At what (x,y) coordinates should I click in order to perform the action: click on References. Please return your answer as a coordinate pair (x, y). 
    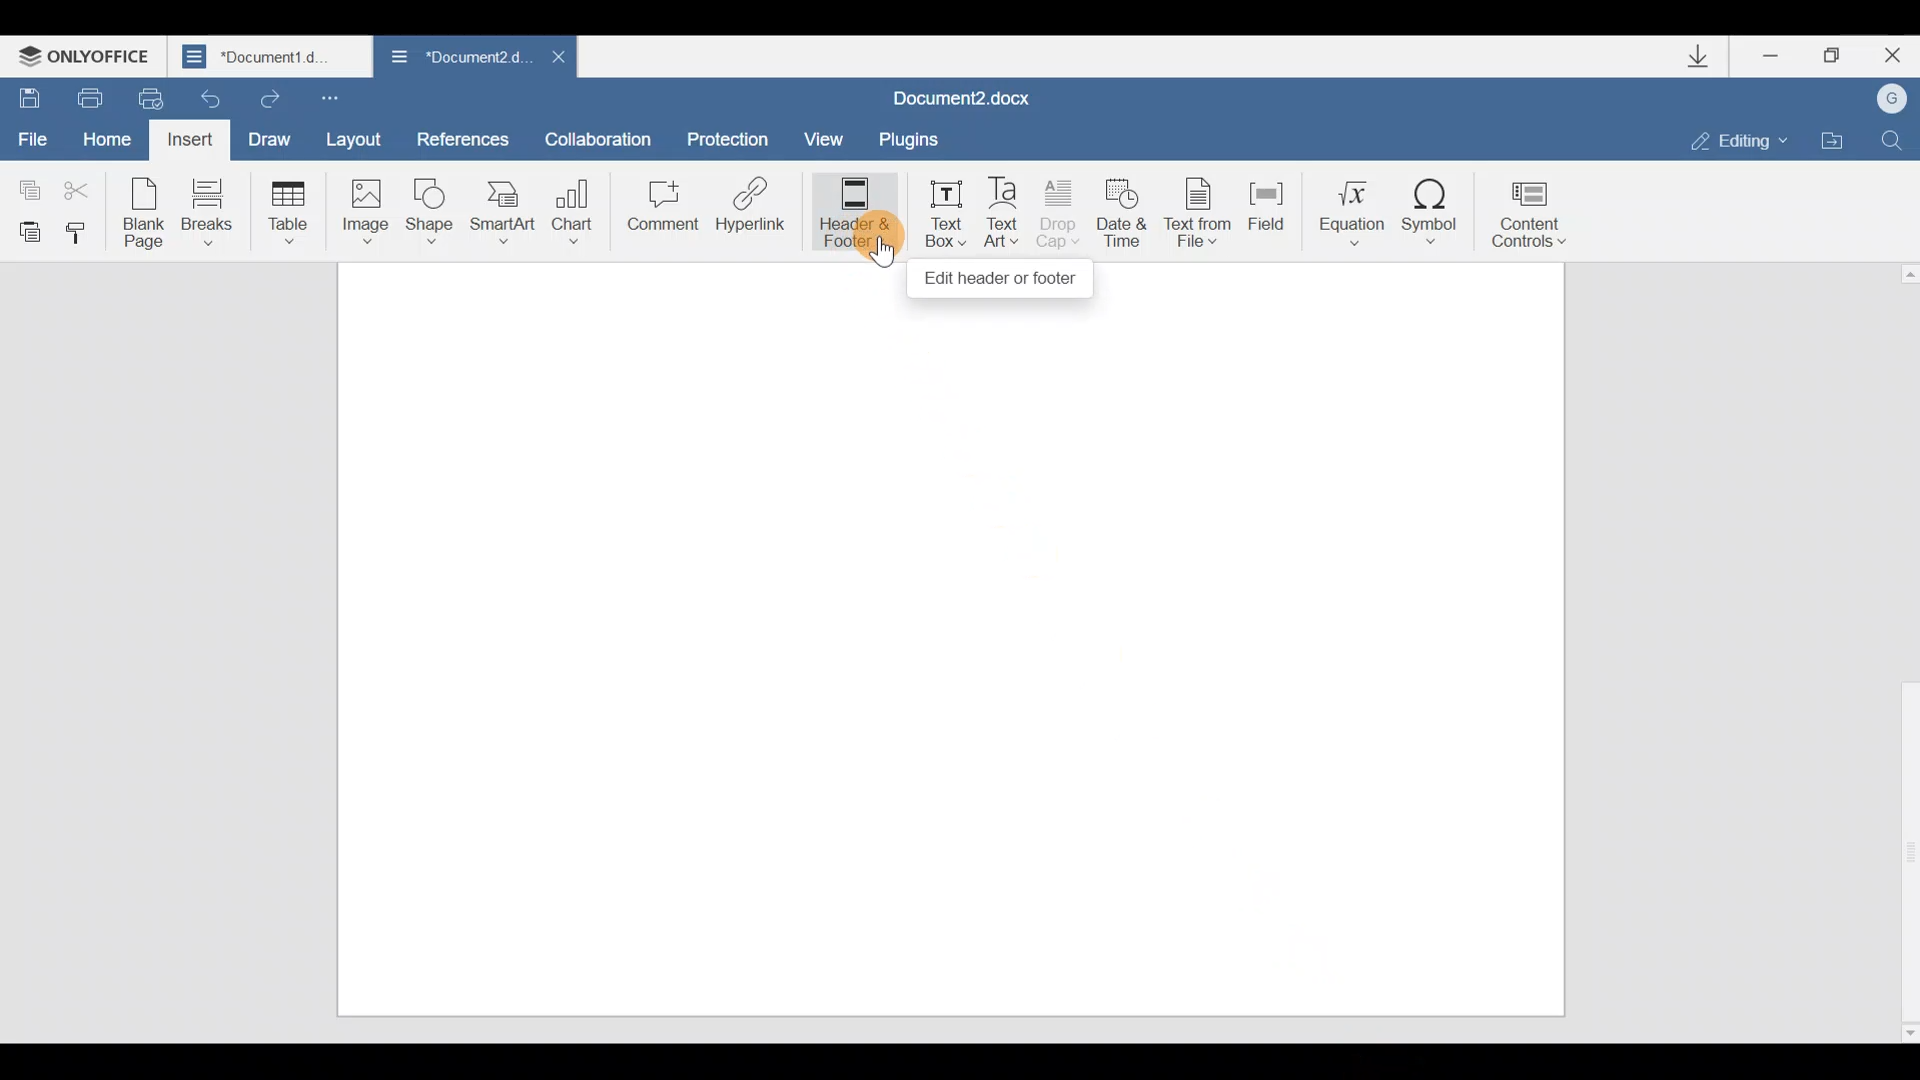
    Looking at the image, I should click on (464, 138).